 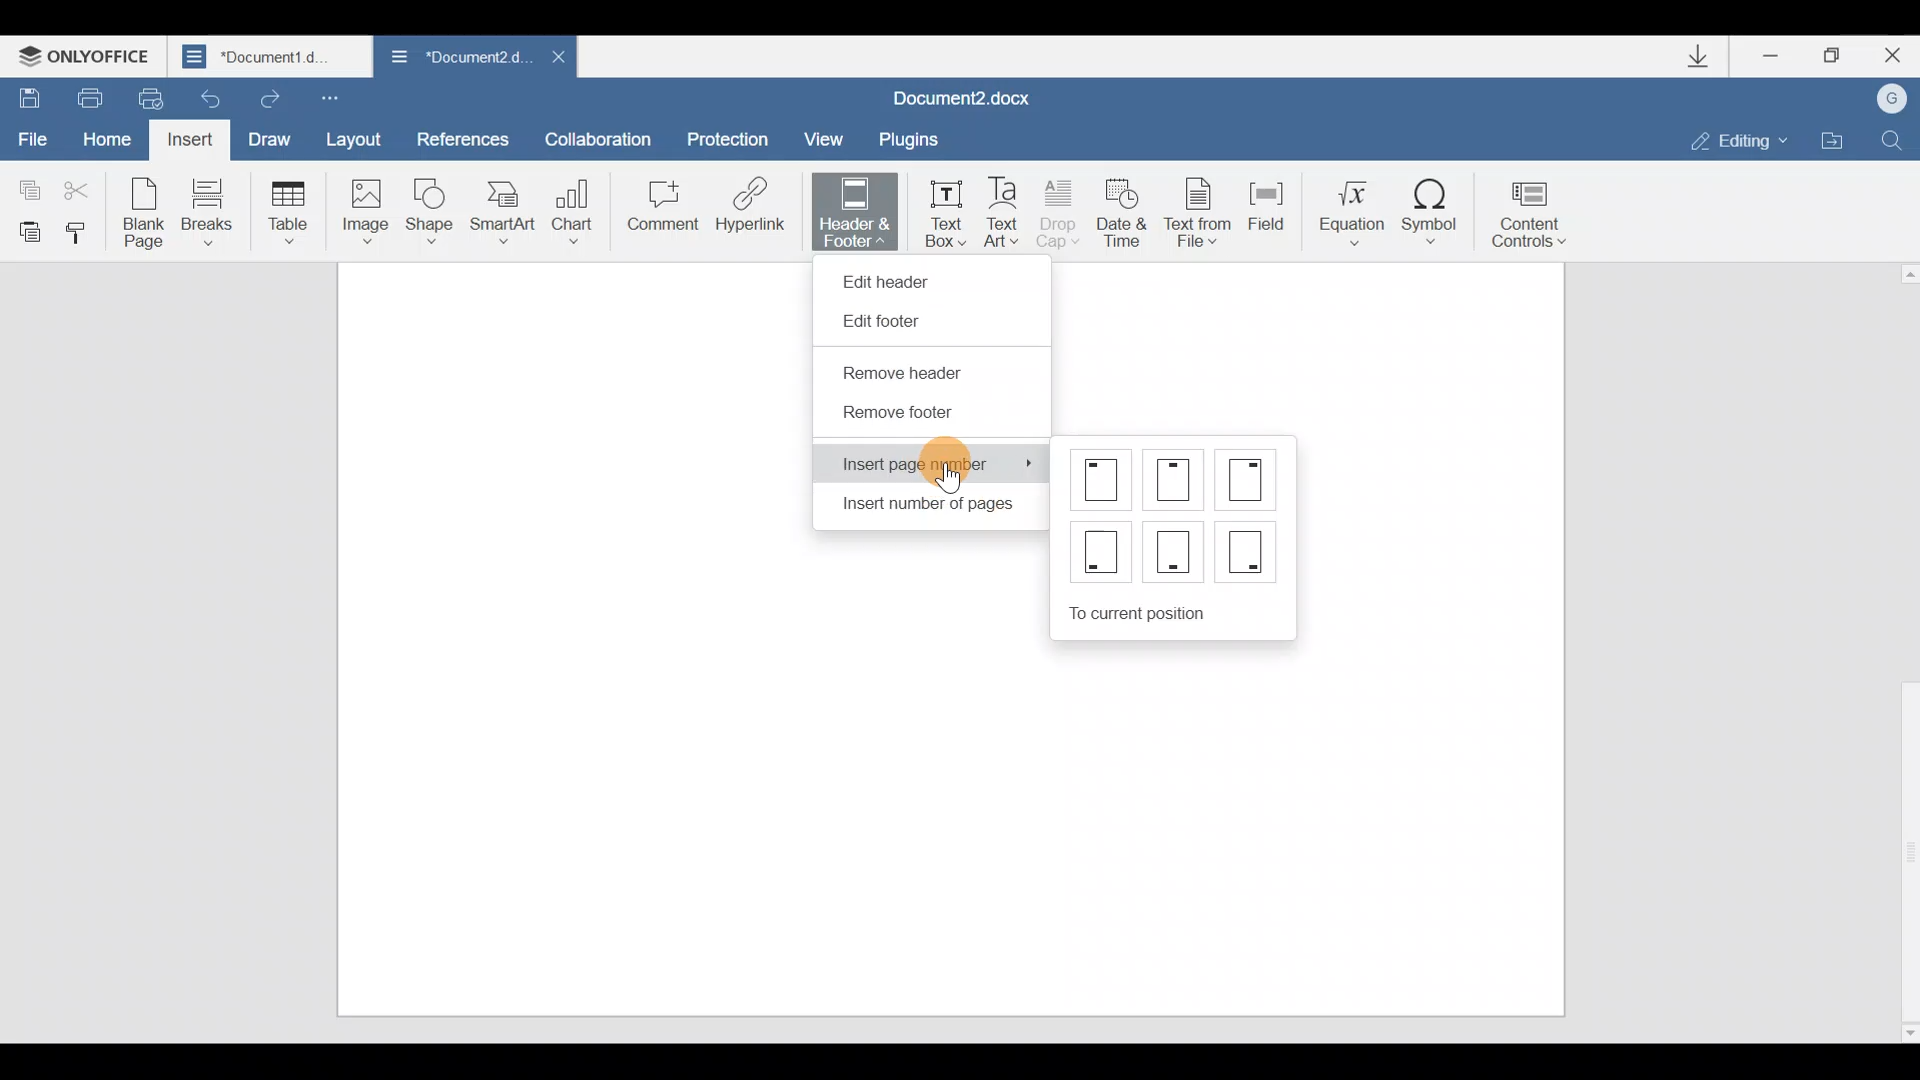 I want to click on Edit header, so click(x=895, y=276).